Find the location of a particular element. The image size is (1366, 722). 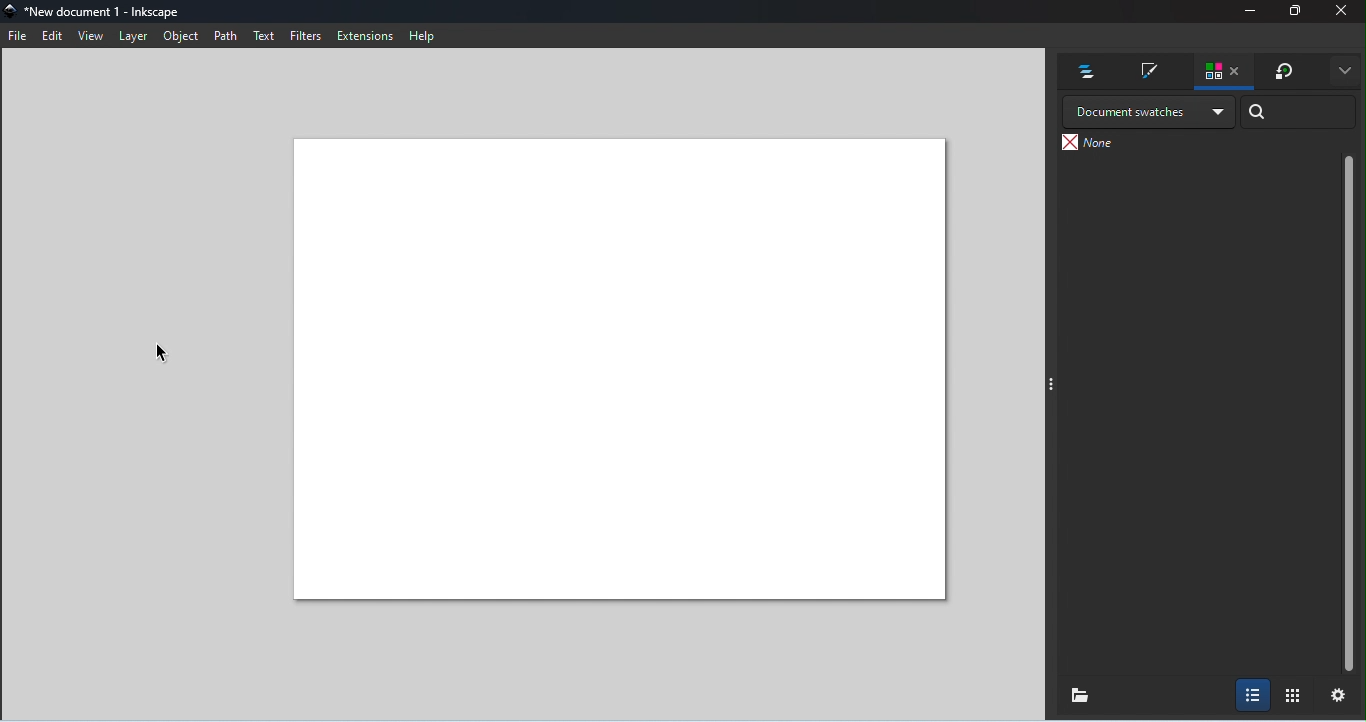

Scroll bar is located at coordinates (1352, 412).